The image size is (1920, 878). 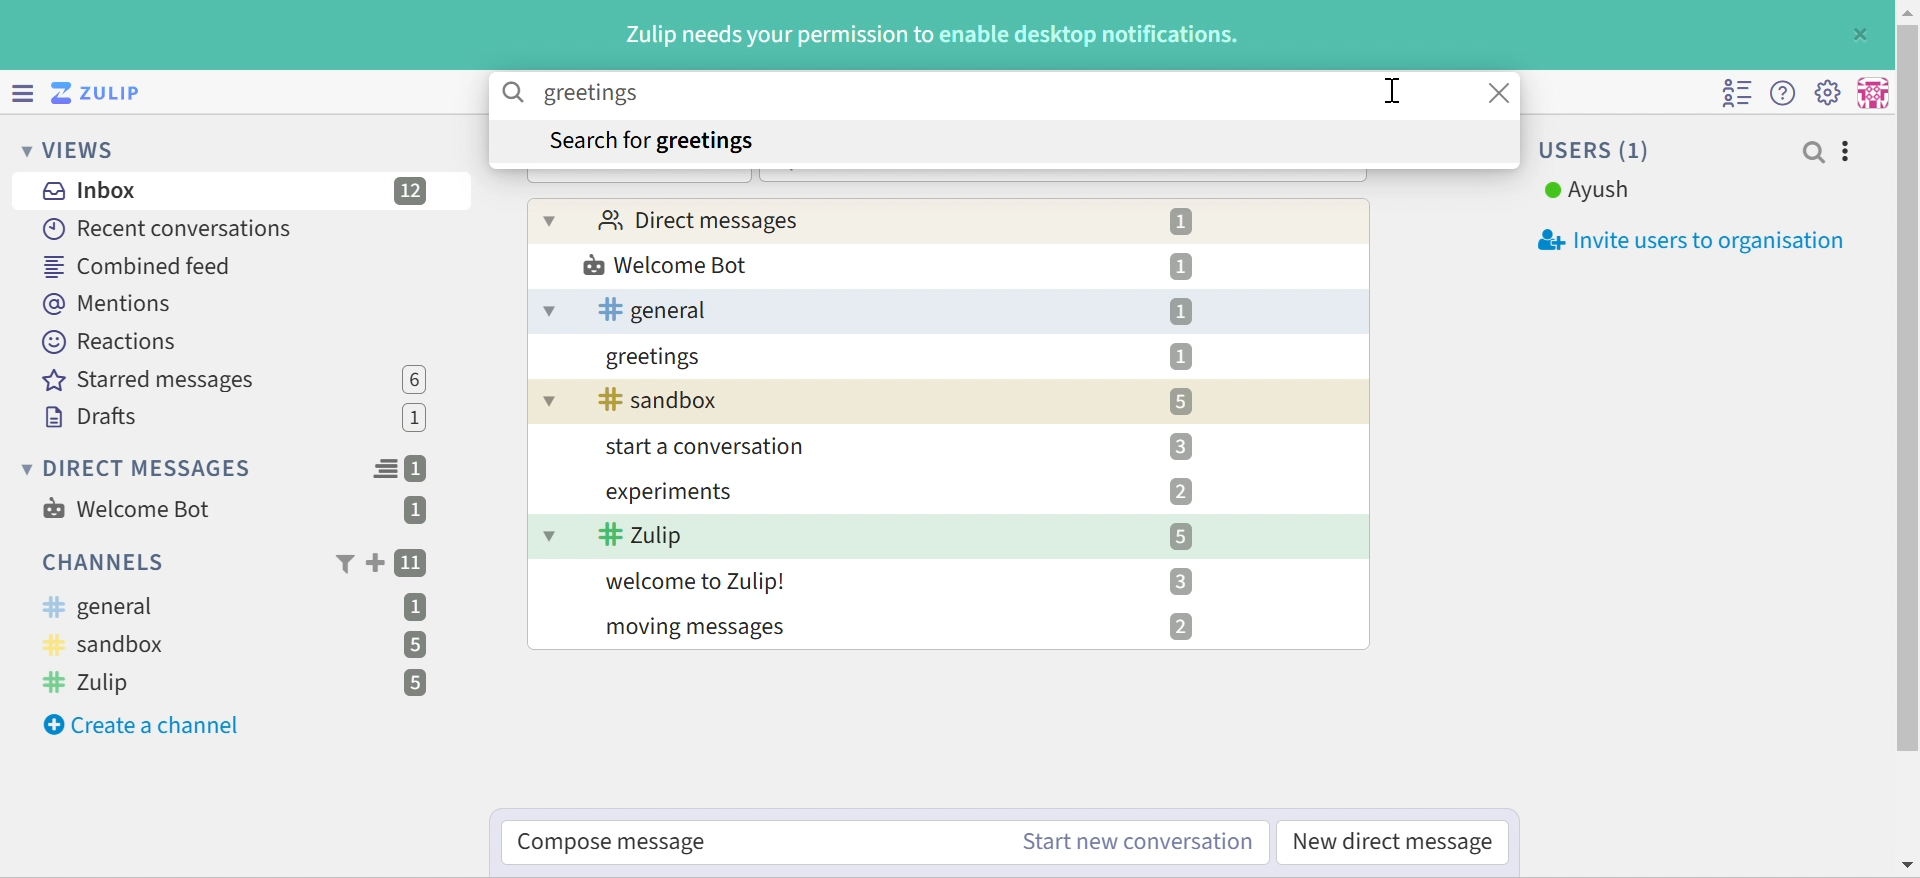 What do you see at coordinates (1182, 402) in the screenshot?
I see `5` at bounding box center [1182, 402].